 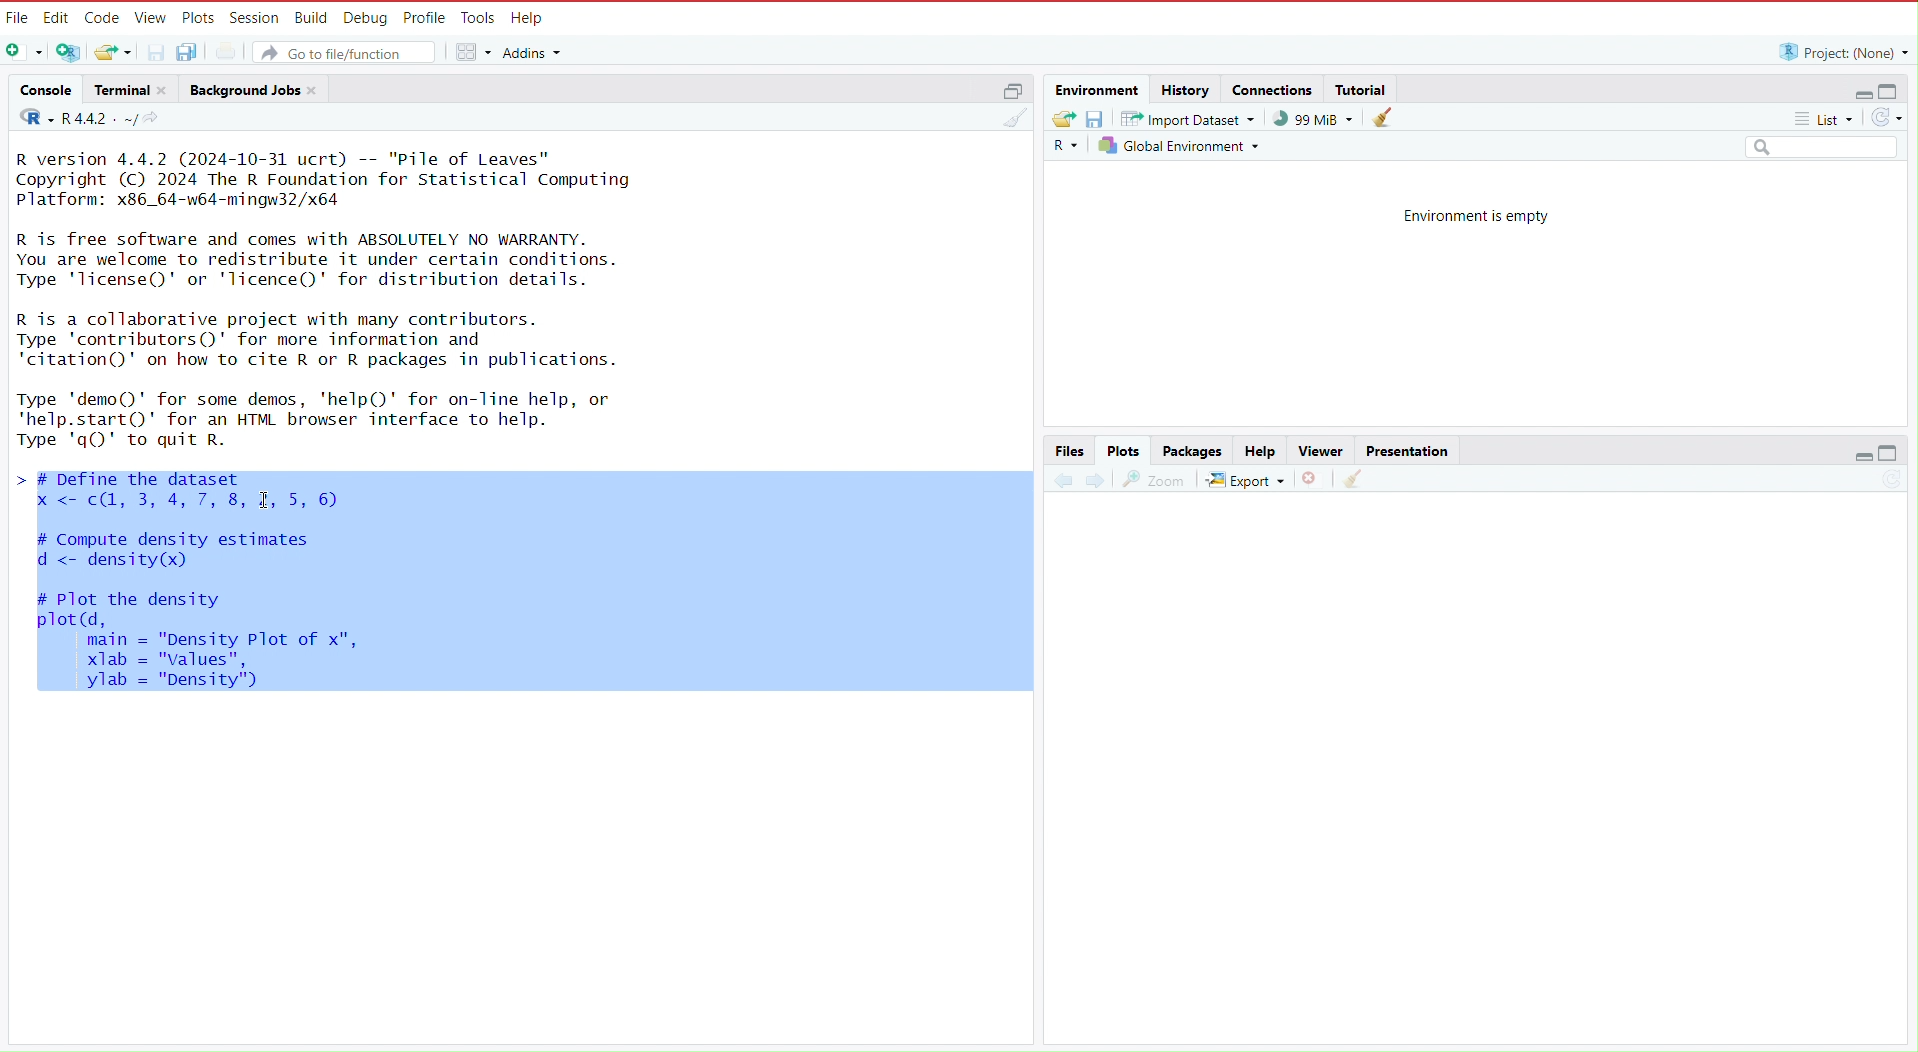 I want to click on refresh the list of objects in the environment, so click(x=1894, y=119).